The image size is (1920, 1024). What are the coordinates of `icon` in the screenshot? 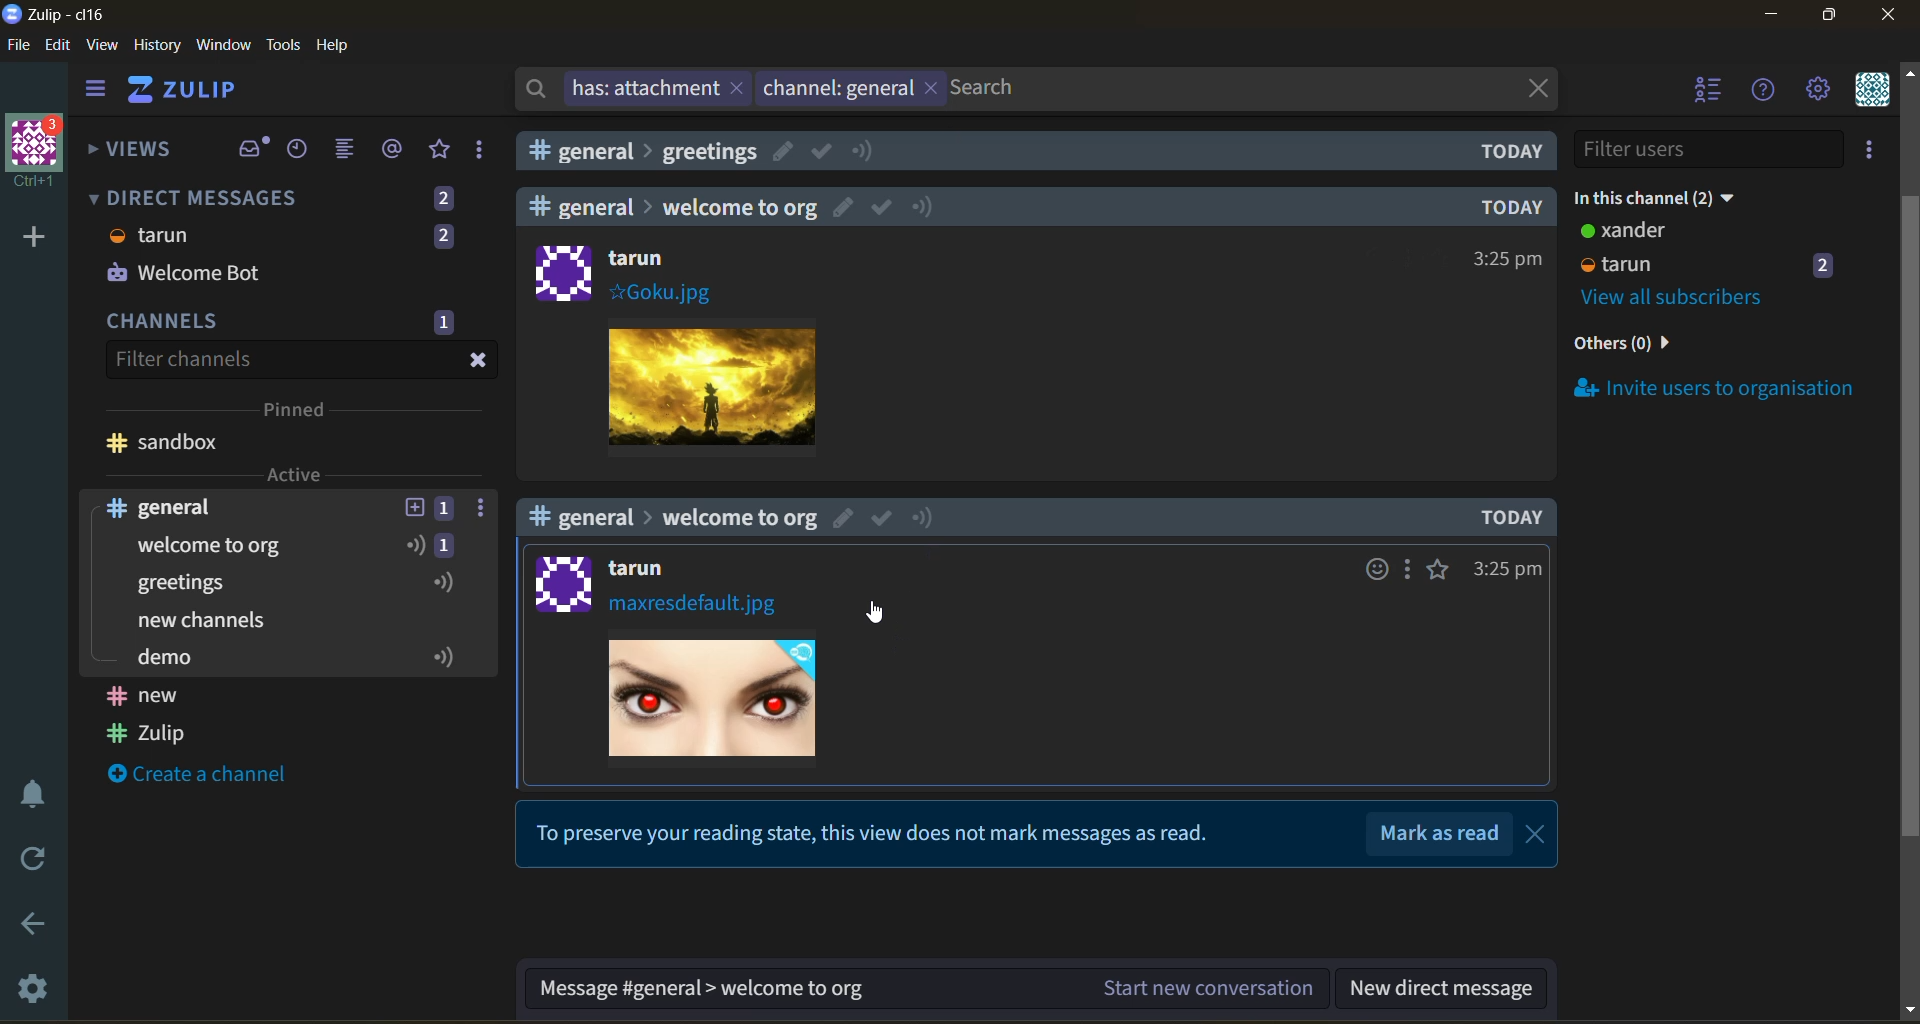 It's located at (412, 544).